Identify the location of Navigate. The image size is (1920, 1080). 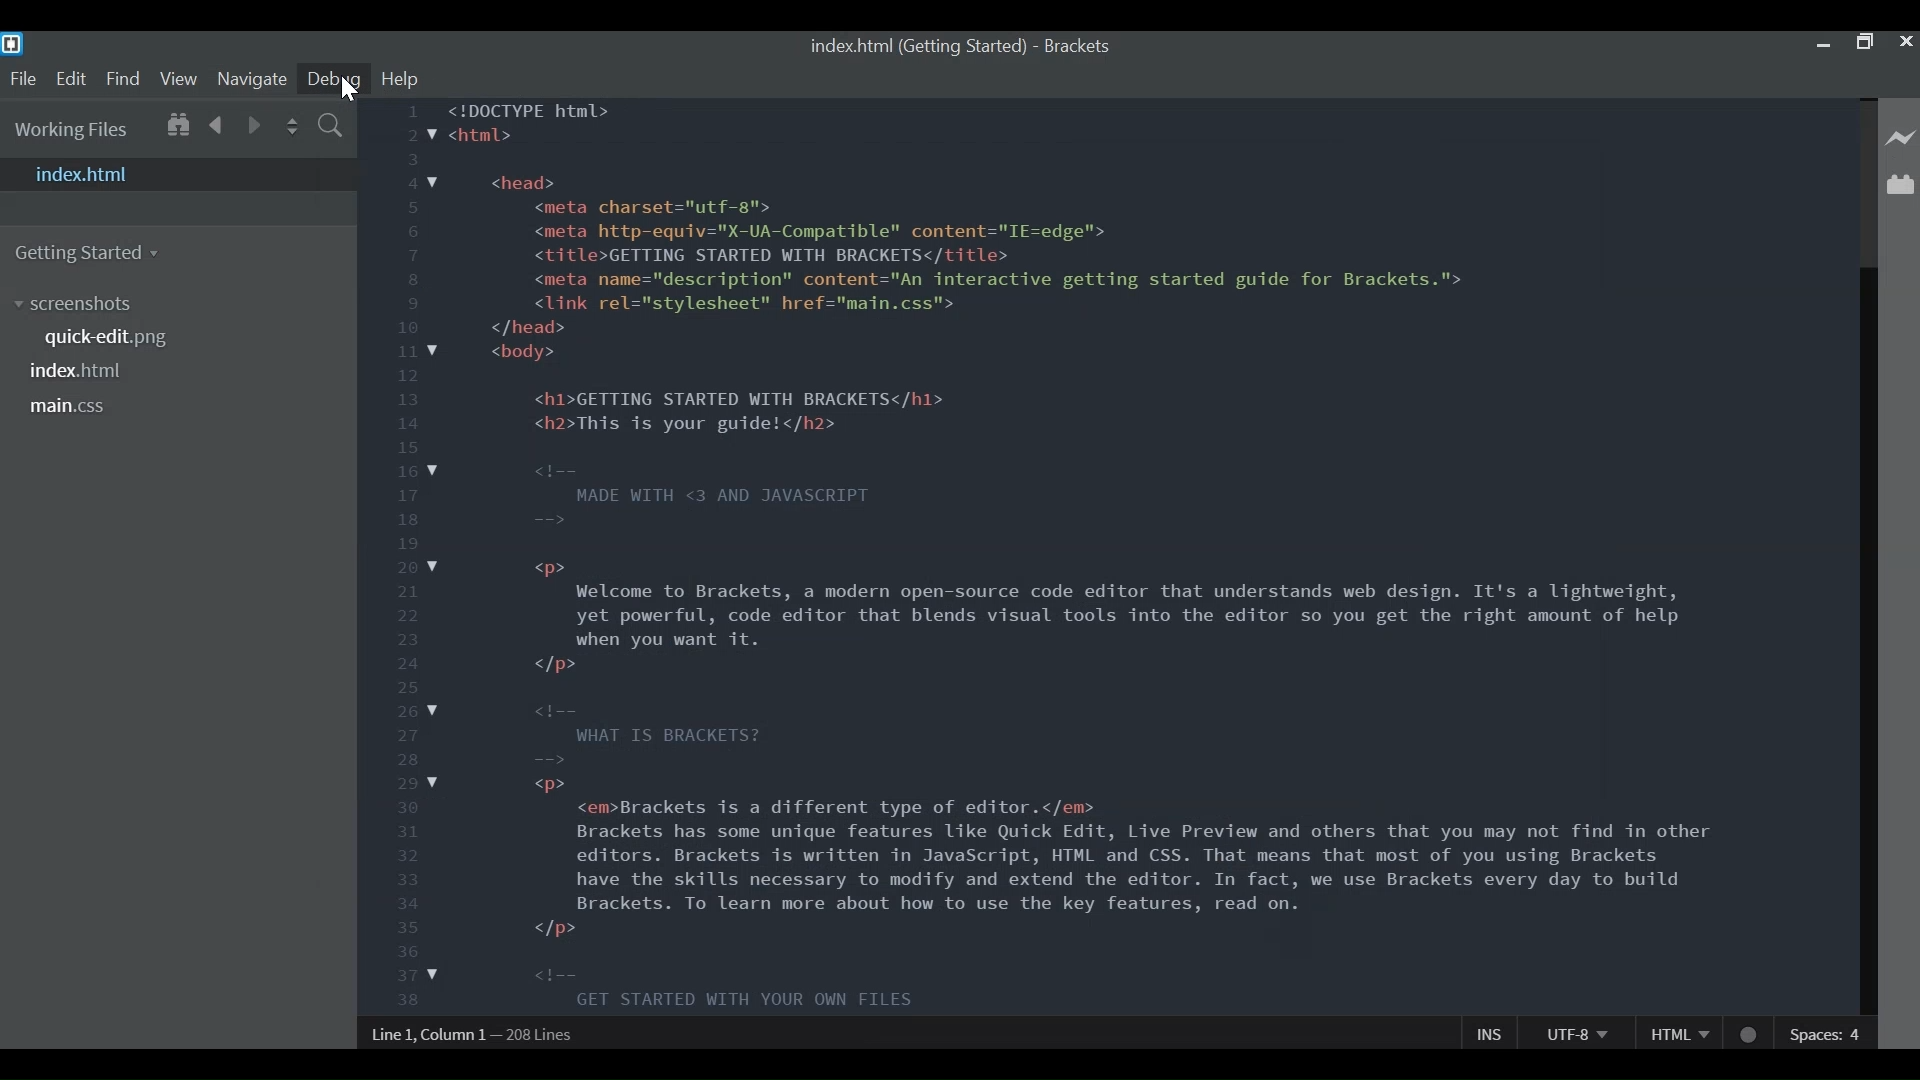
(251, 79).